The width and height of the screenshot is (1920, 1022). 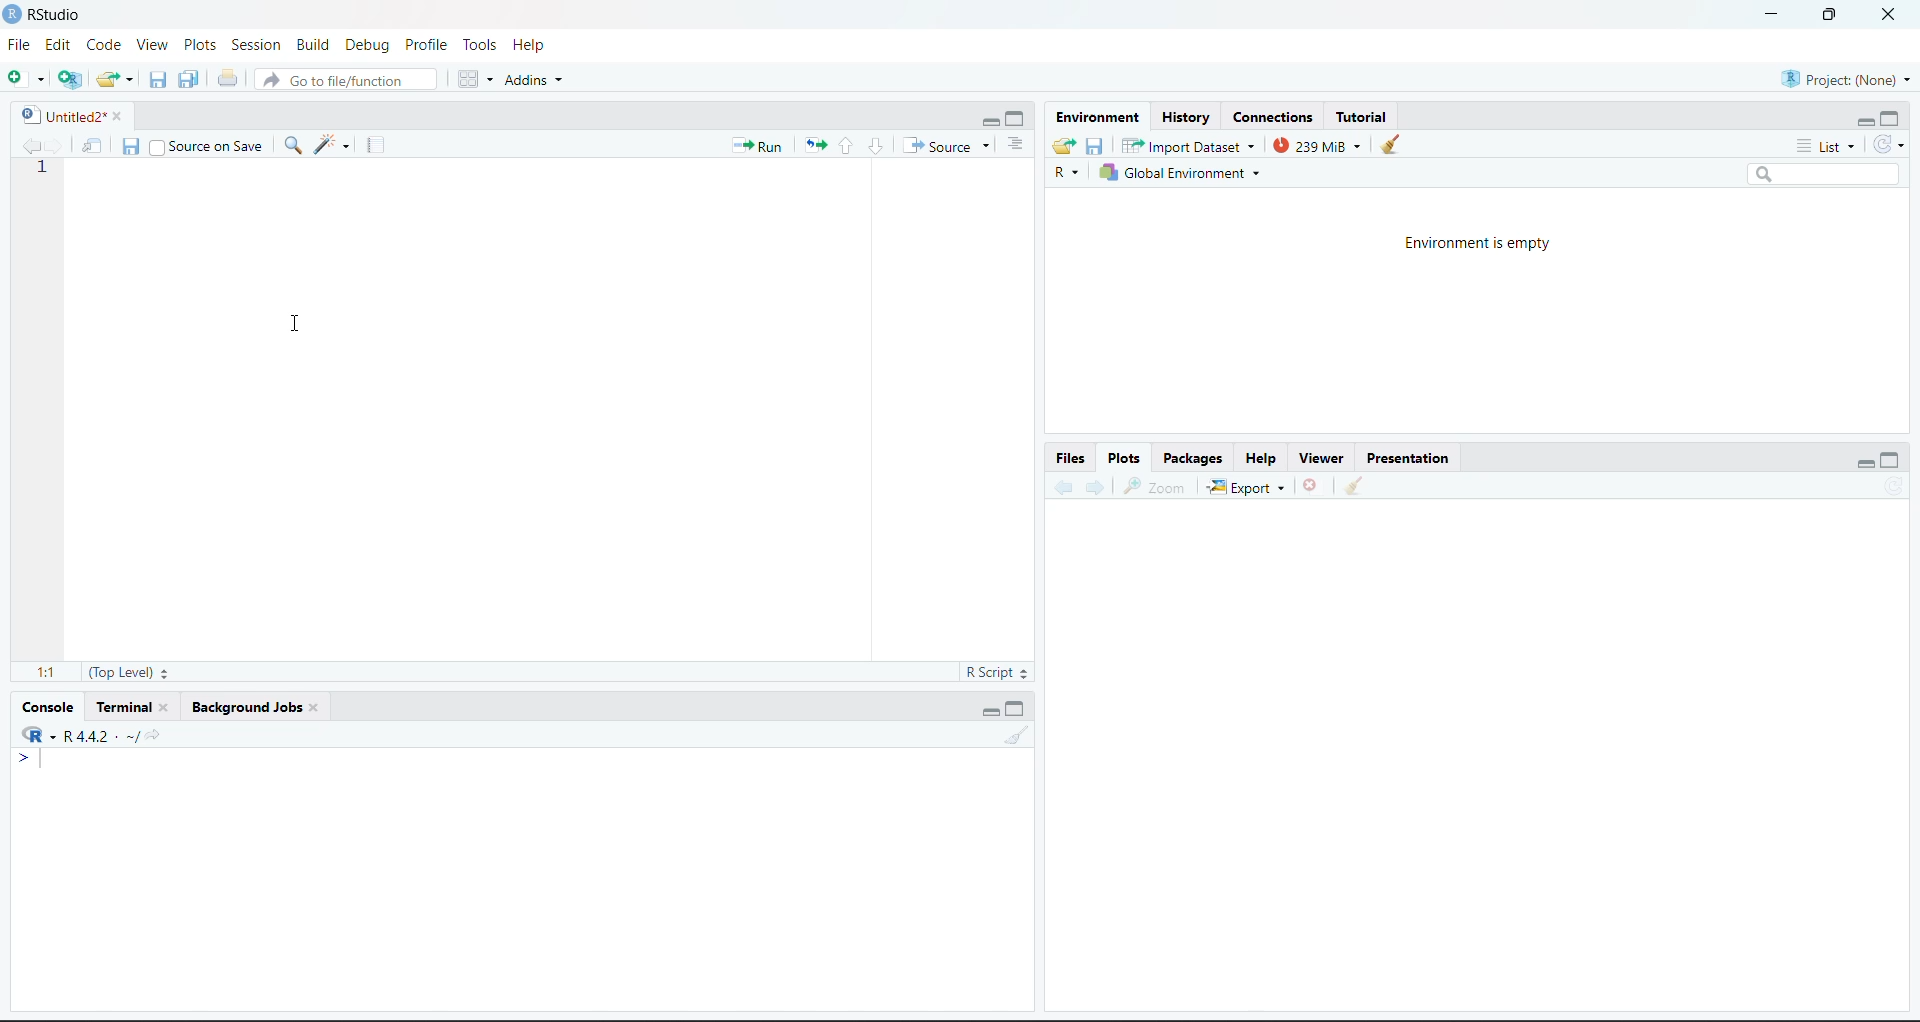 I want to click on Source the contents of the active document, so click(x=948, y=146).